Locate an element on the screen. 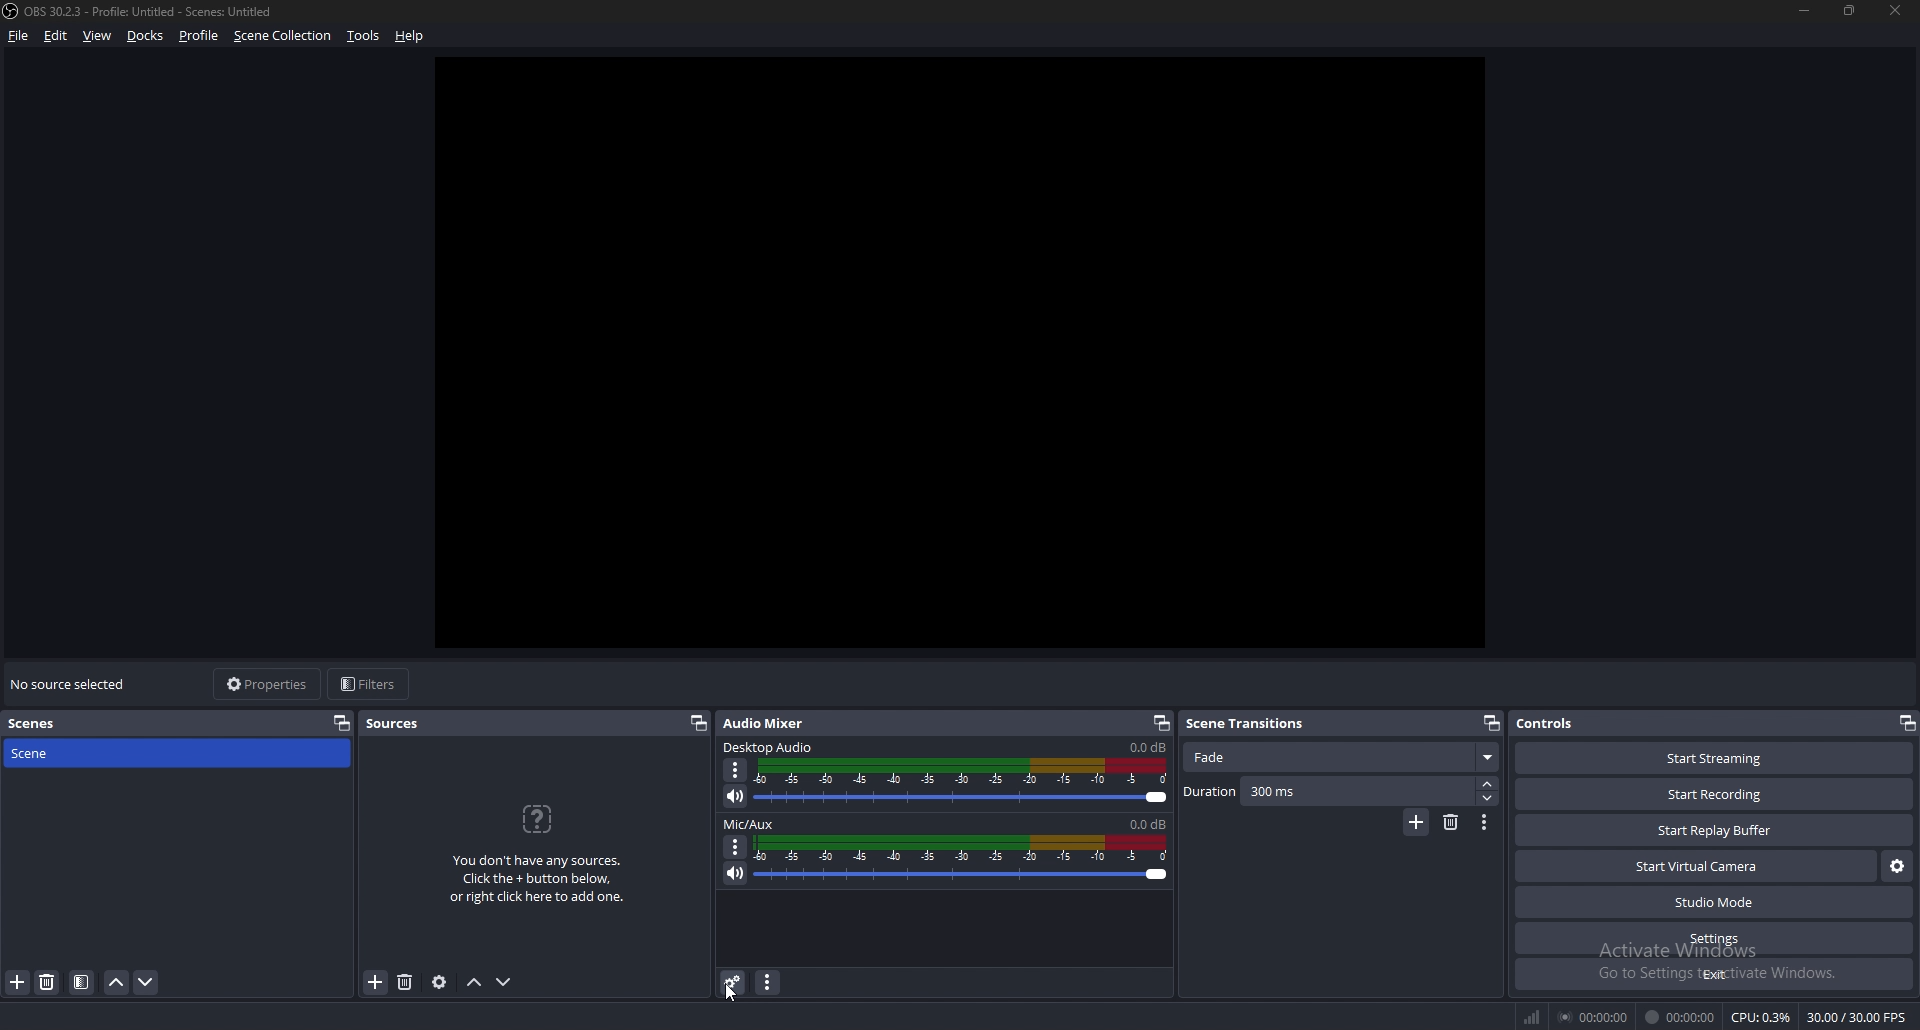 The image size is (1920, 1030). advanced audio properties is located at coordinates (735, 983).